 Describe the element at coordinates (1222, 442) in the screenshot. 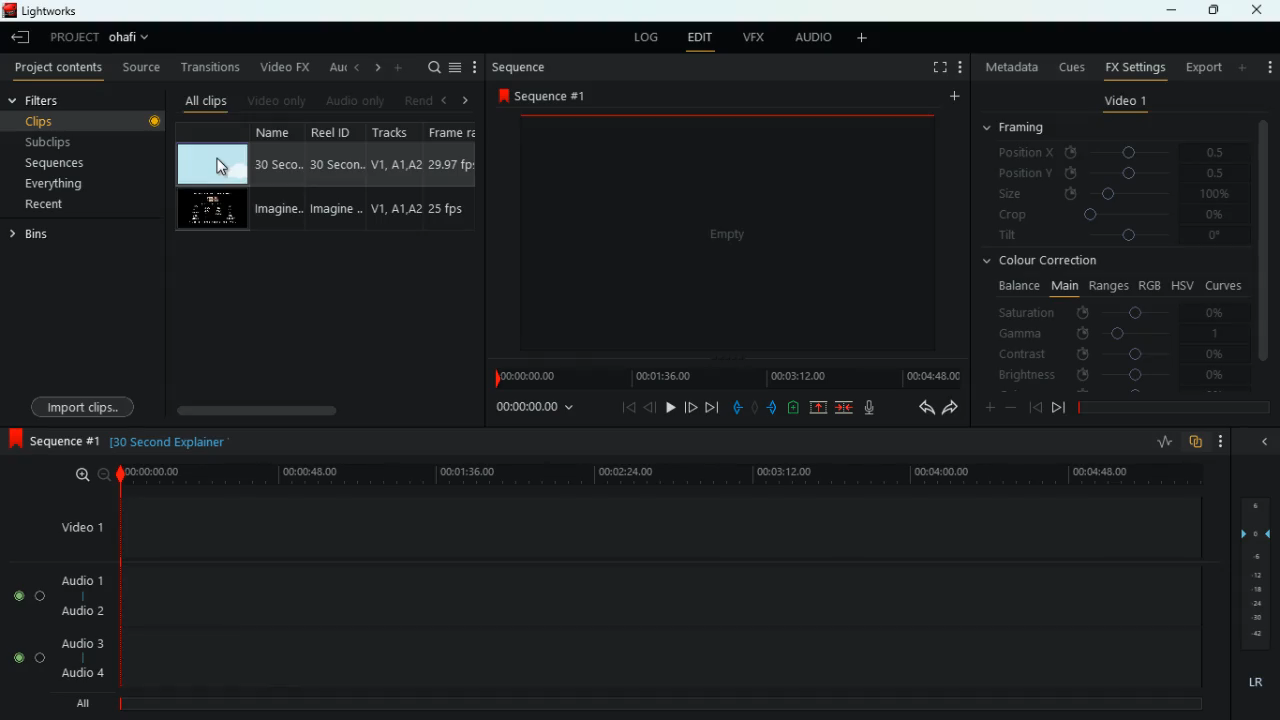

I see `more` at that location.